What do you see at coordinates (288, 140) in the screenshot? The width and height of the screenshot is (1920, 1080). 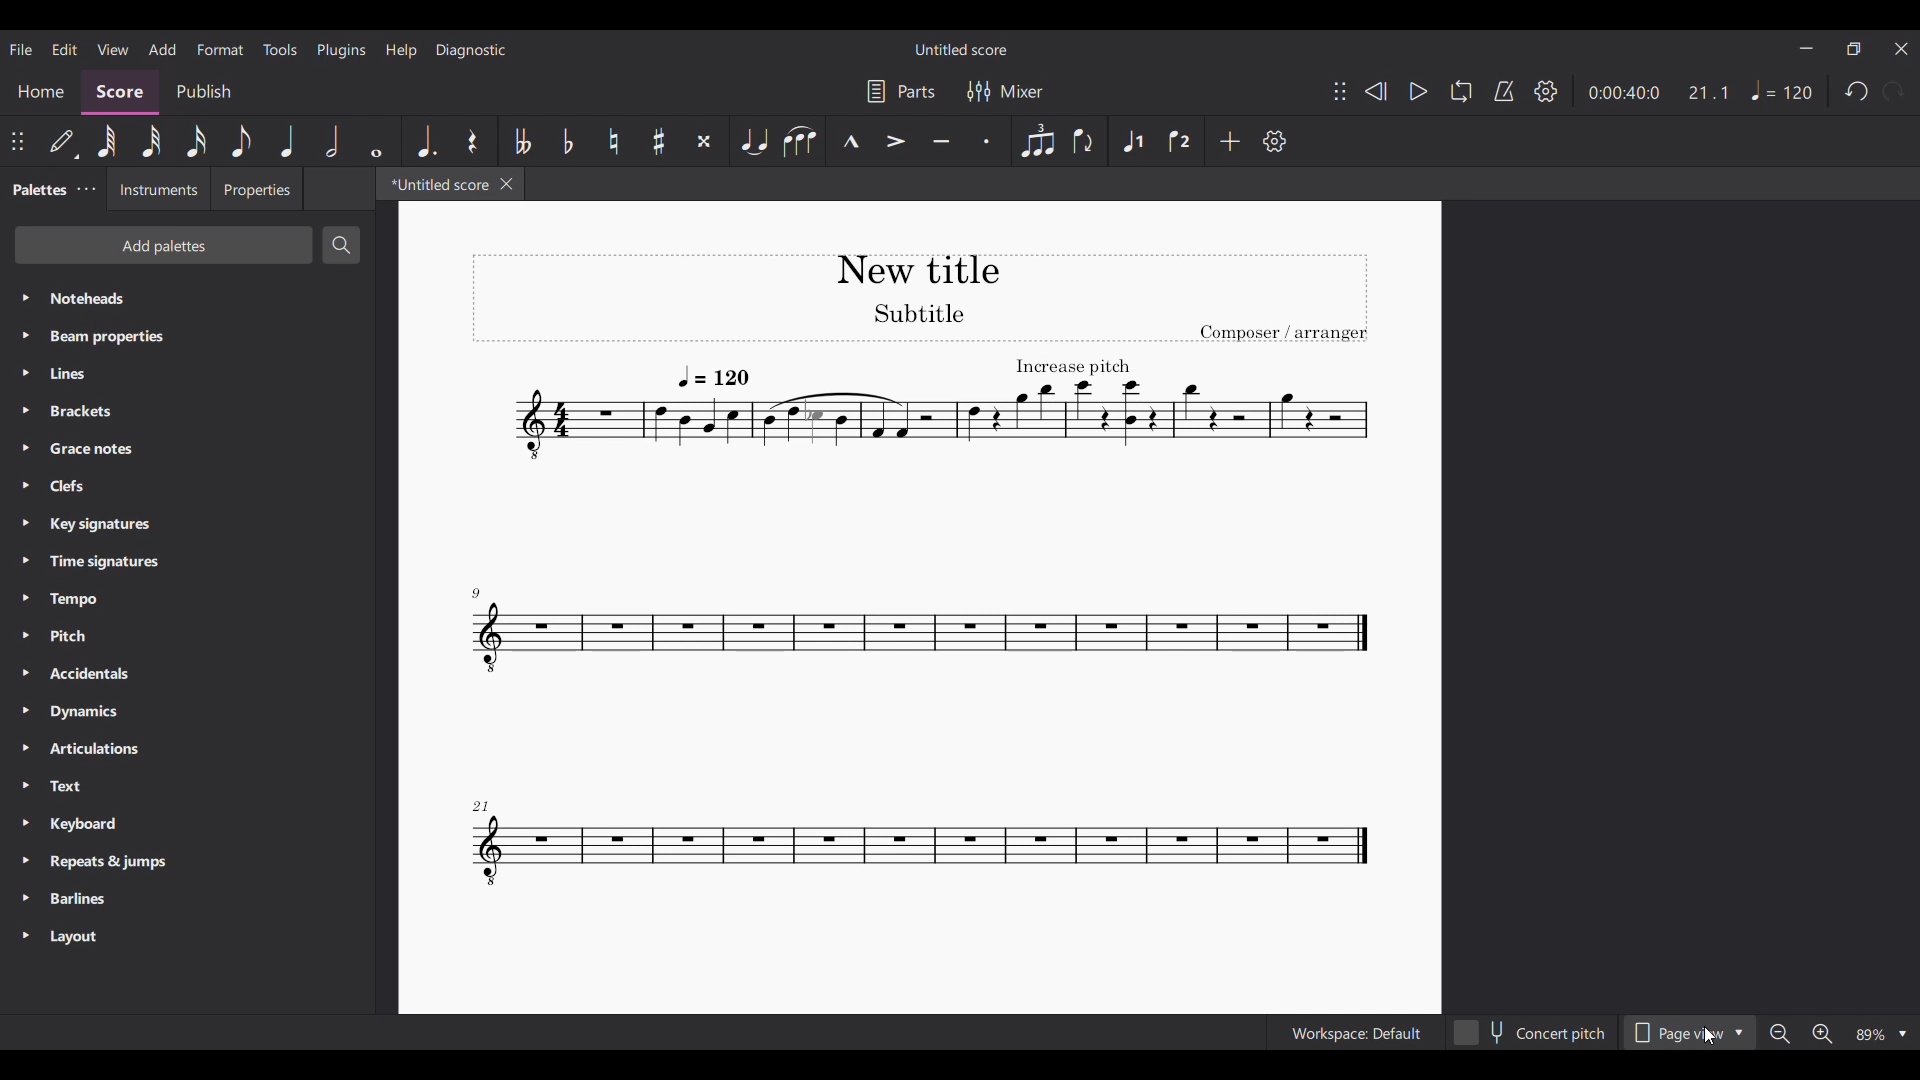 I see `Quarter note` at bounding box center [288, 140].